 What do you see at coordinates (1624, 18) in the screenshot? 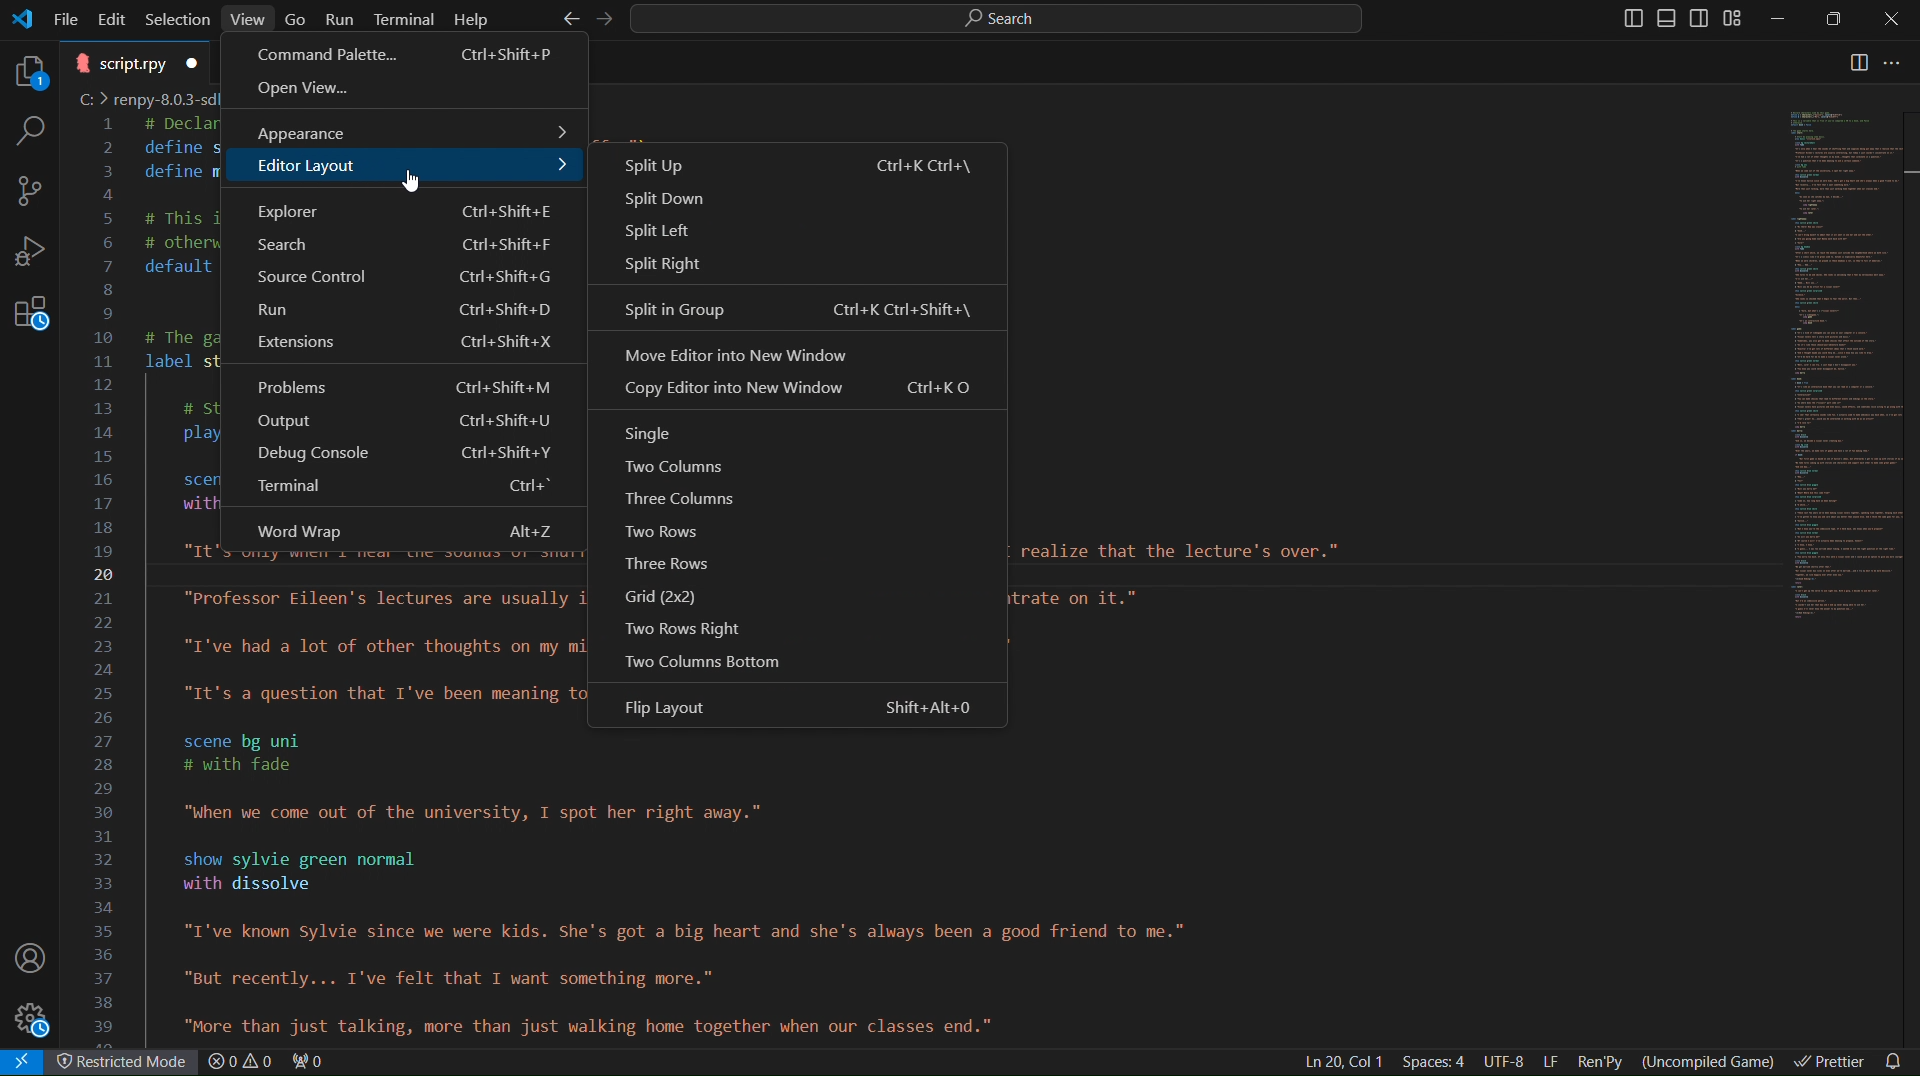
I see `Toggle Primary Side Bar` at bounding box center [1624, 18].